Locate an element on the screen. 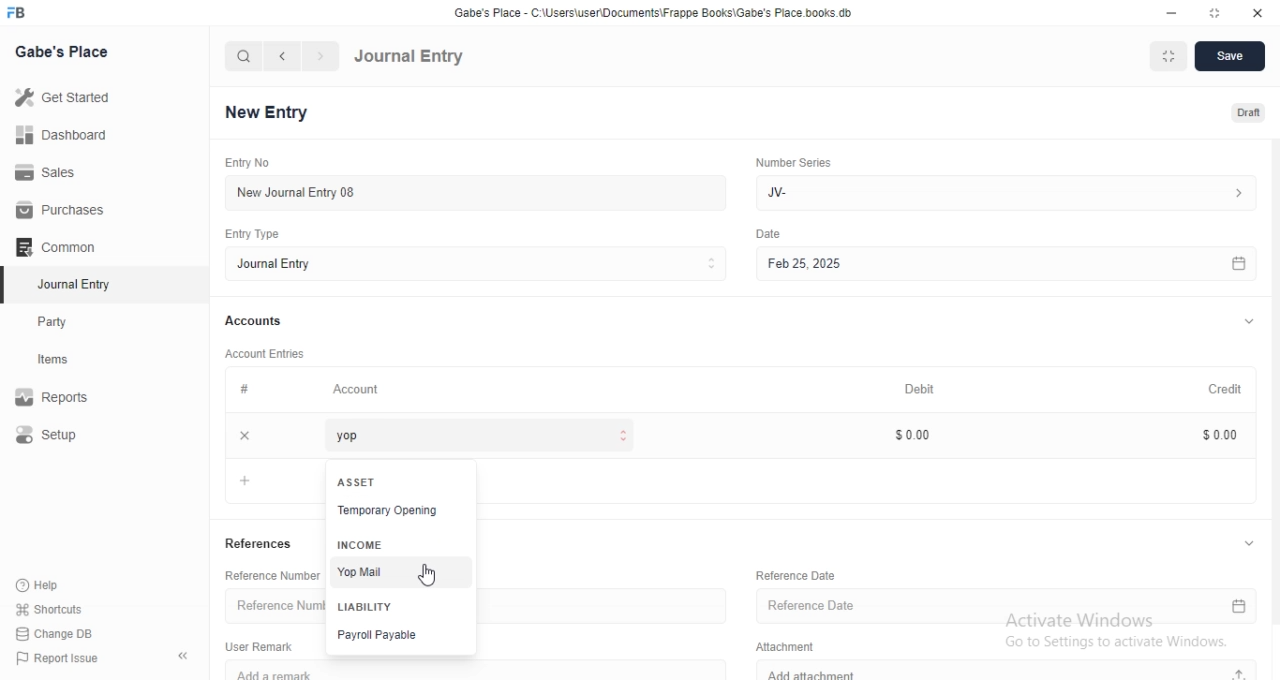 This screenshot has height=680, width=1280. Jv- is located at coordinates (1010, 191).